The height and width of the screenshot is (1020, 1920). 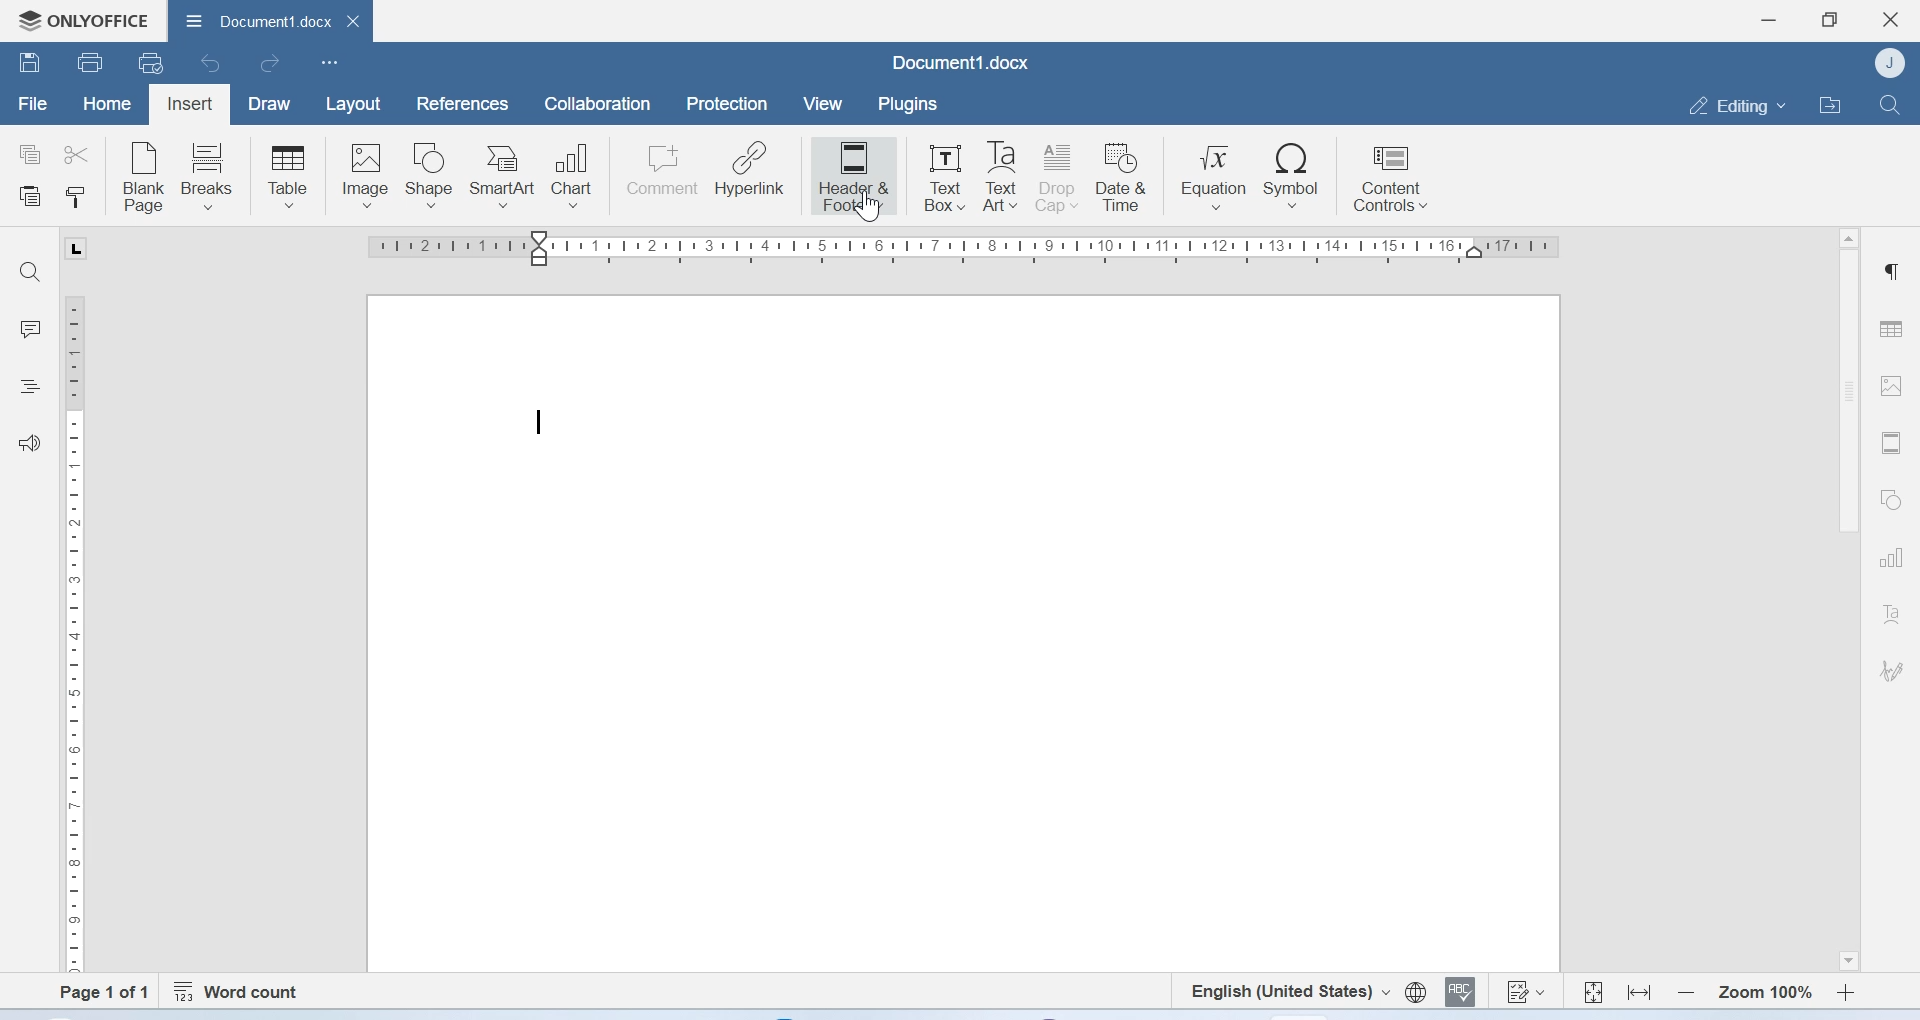 What do you see at coordinates (31, 329) in the screenshot?
I see `Comments` at bounding box center [31, 329].